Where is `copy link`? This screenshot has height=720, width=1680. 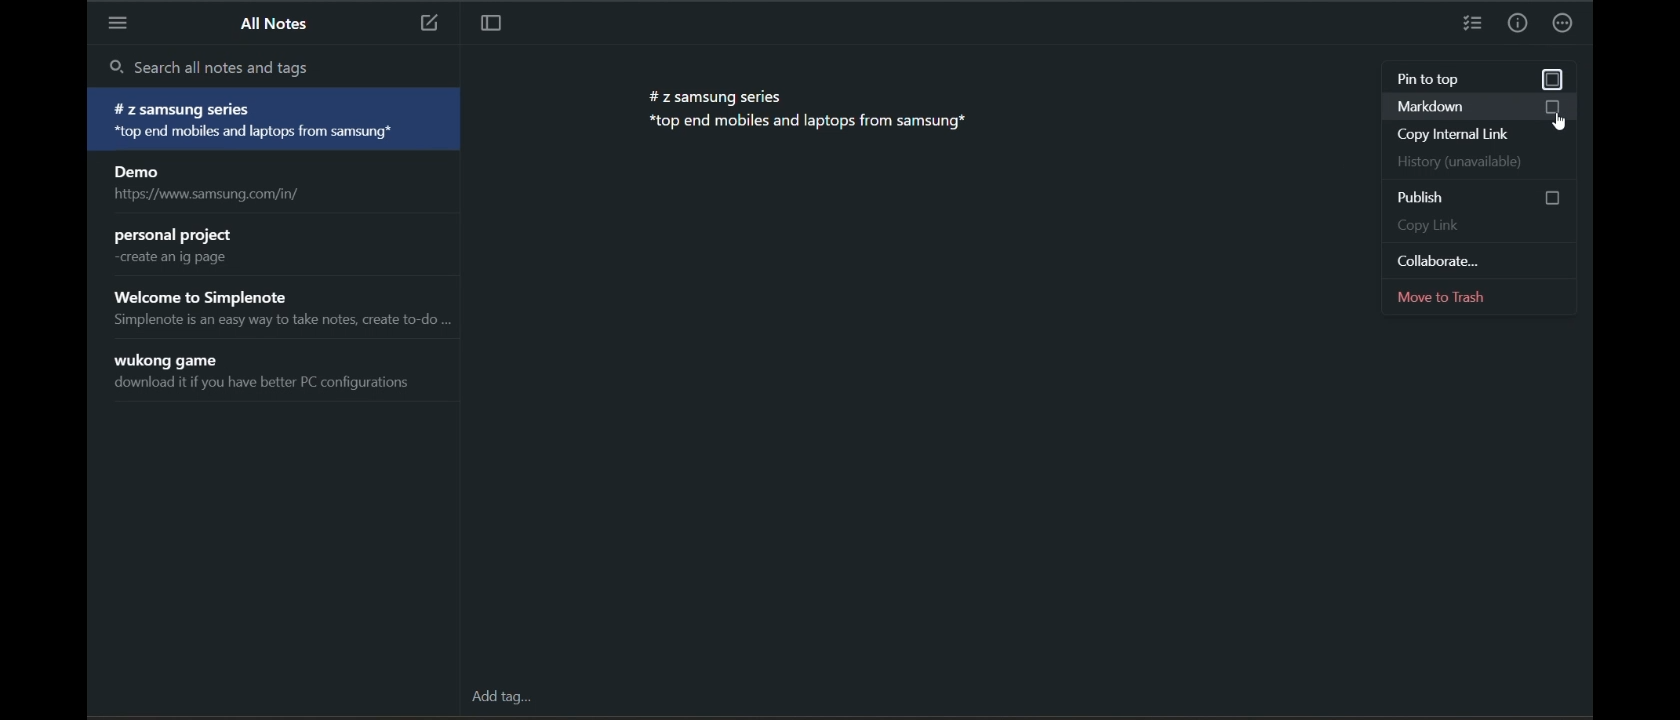 copy link is located at coordinates (1484, 226).